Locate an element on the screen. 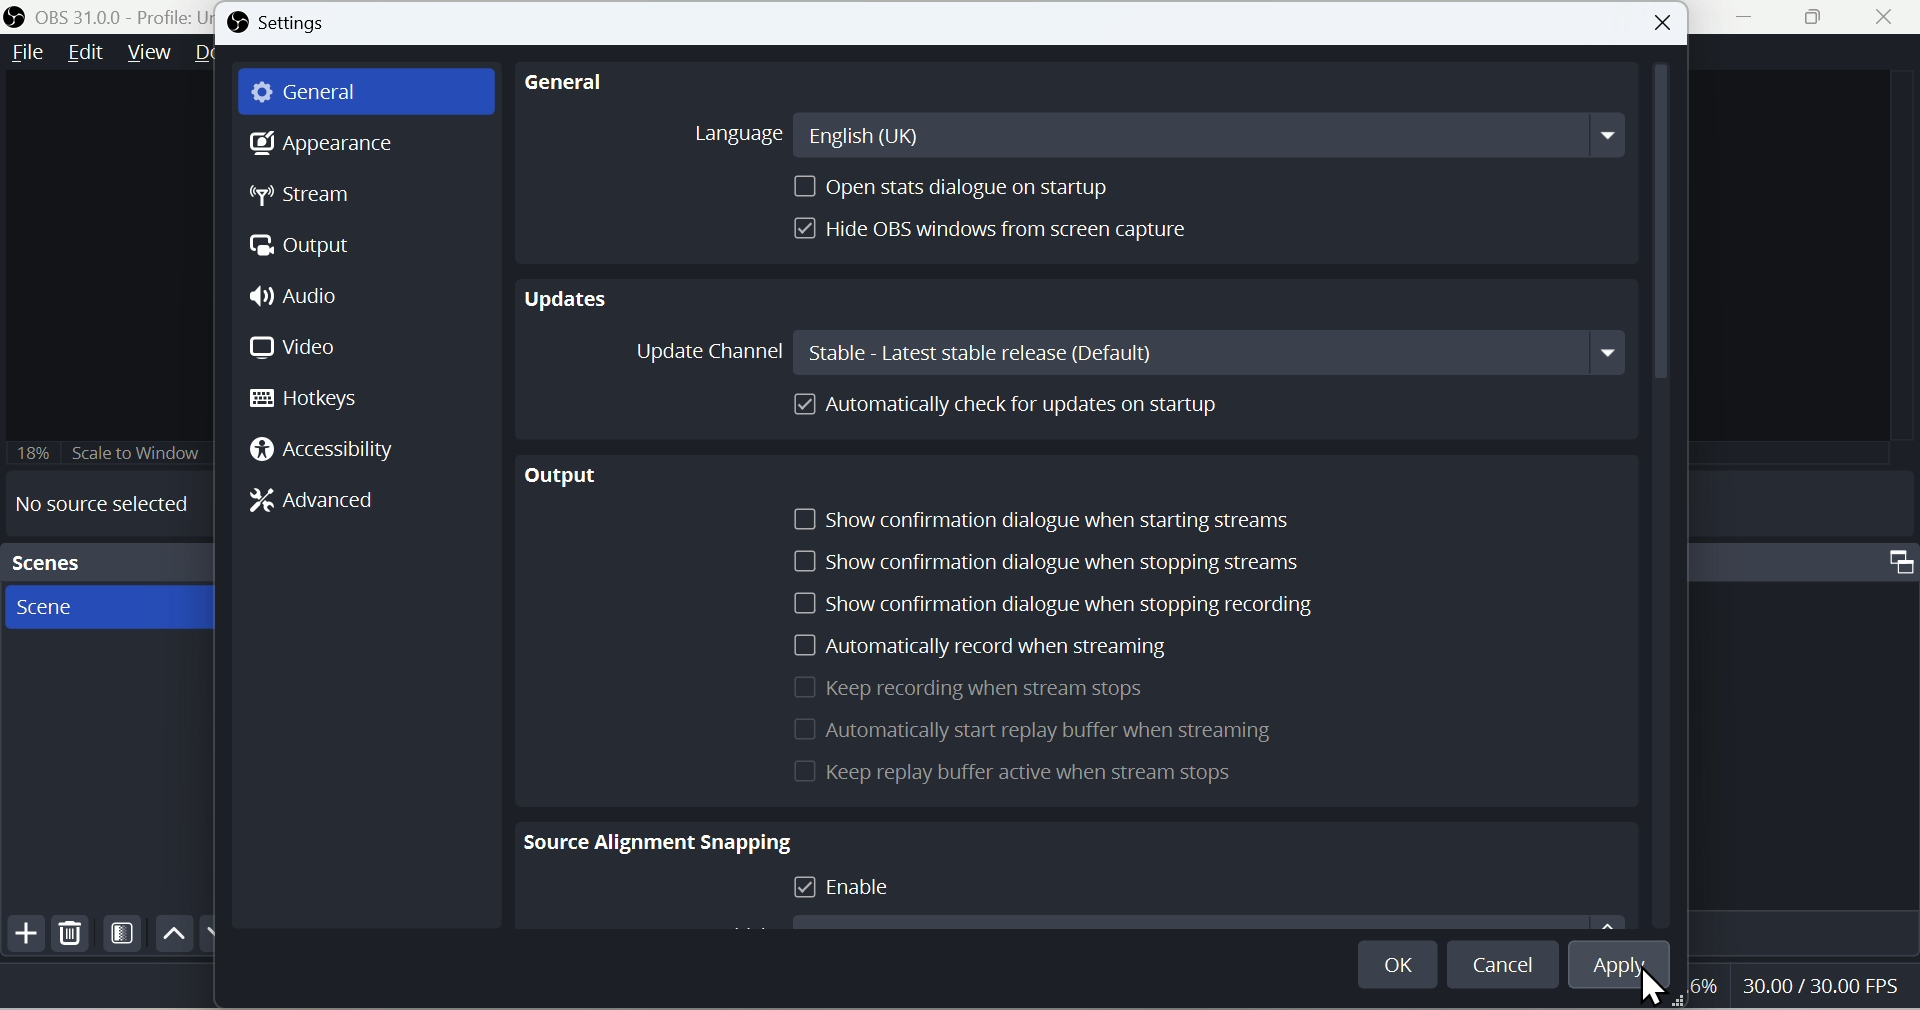 The image size is (1920, 1010). Delete is located at coordinates (73, 932).